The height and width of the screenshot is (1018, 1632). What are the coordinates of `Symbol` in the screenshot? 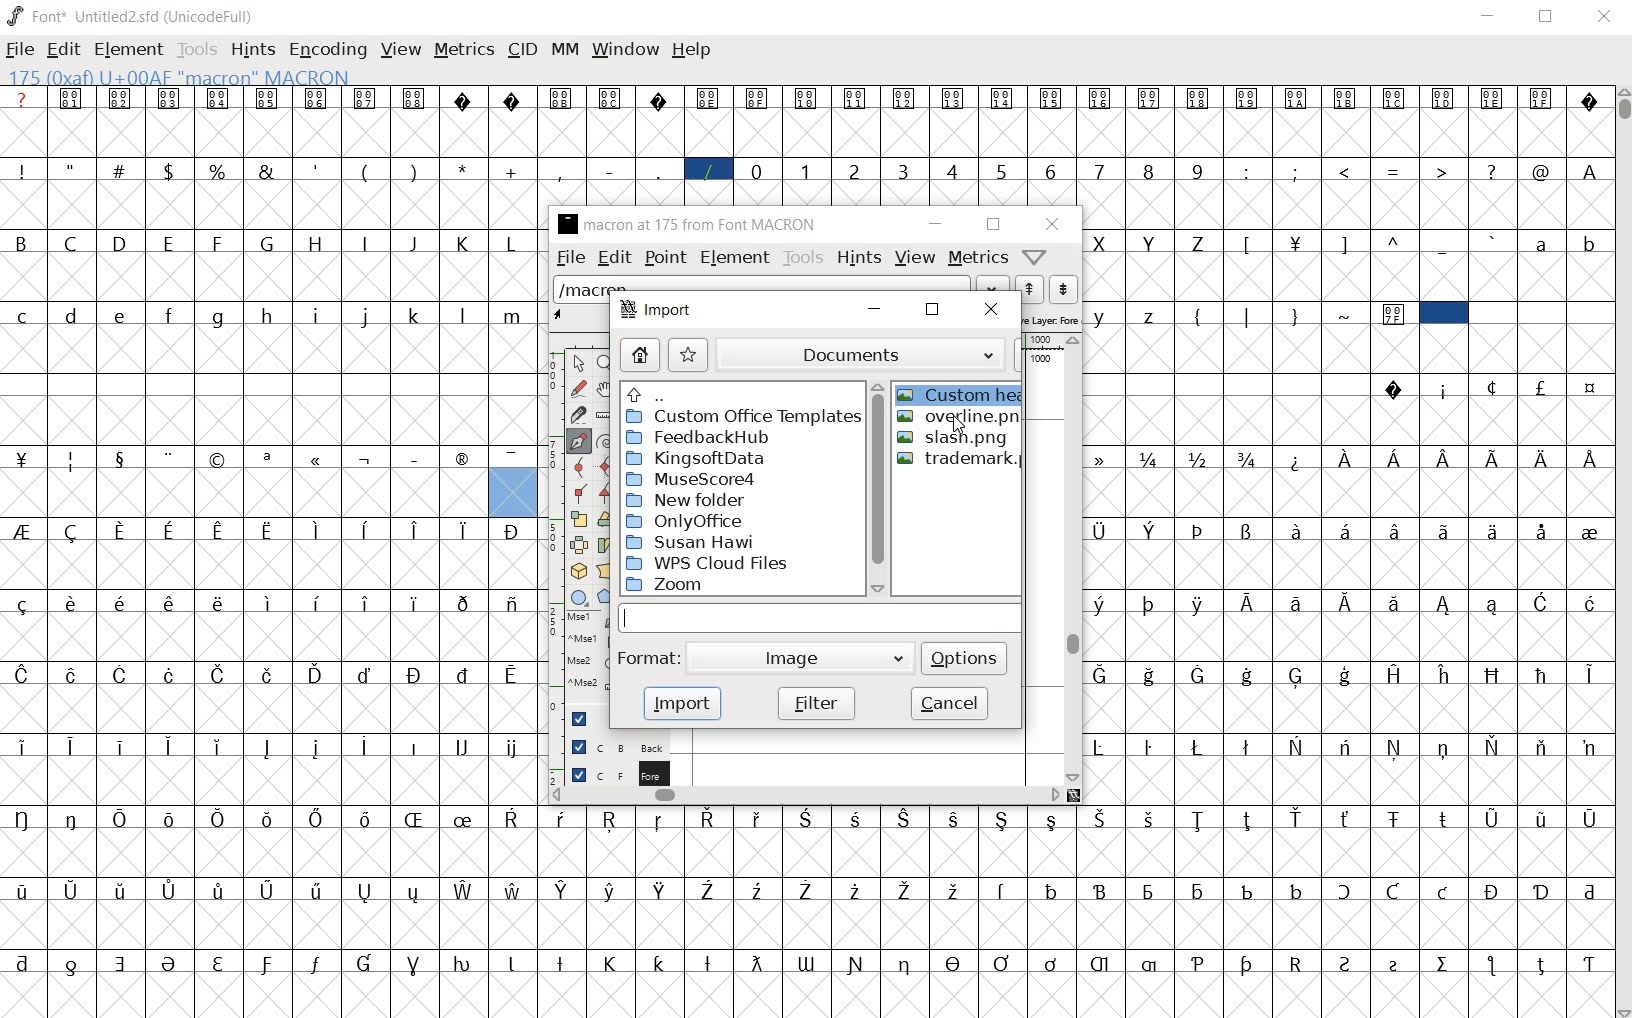 It's located at (69, 890).